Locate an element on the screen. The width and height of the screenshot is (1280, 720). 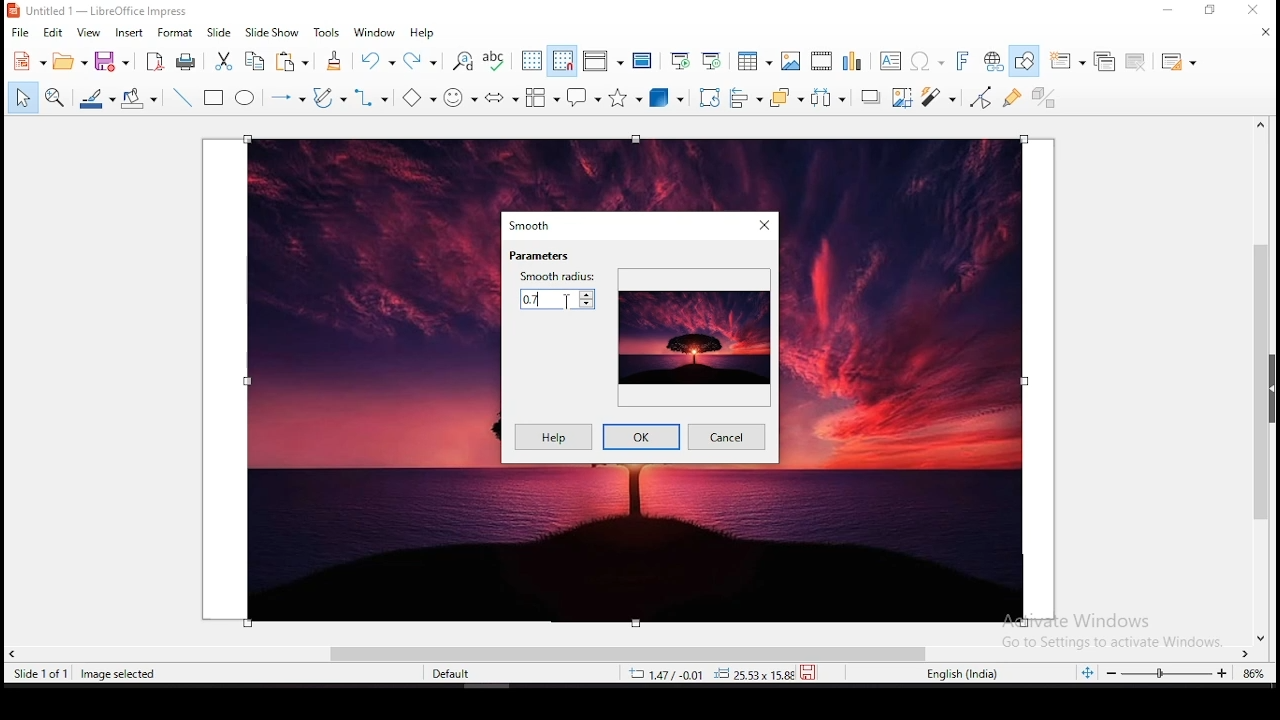
edit is located at coordinates (55, 33).